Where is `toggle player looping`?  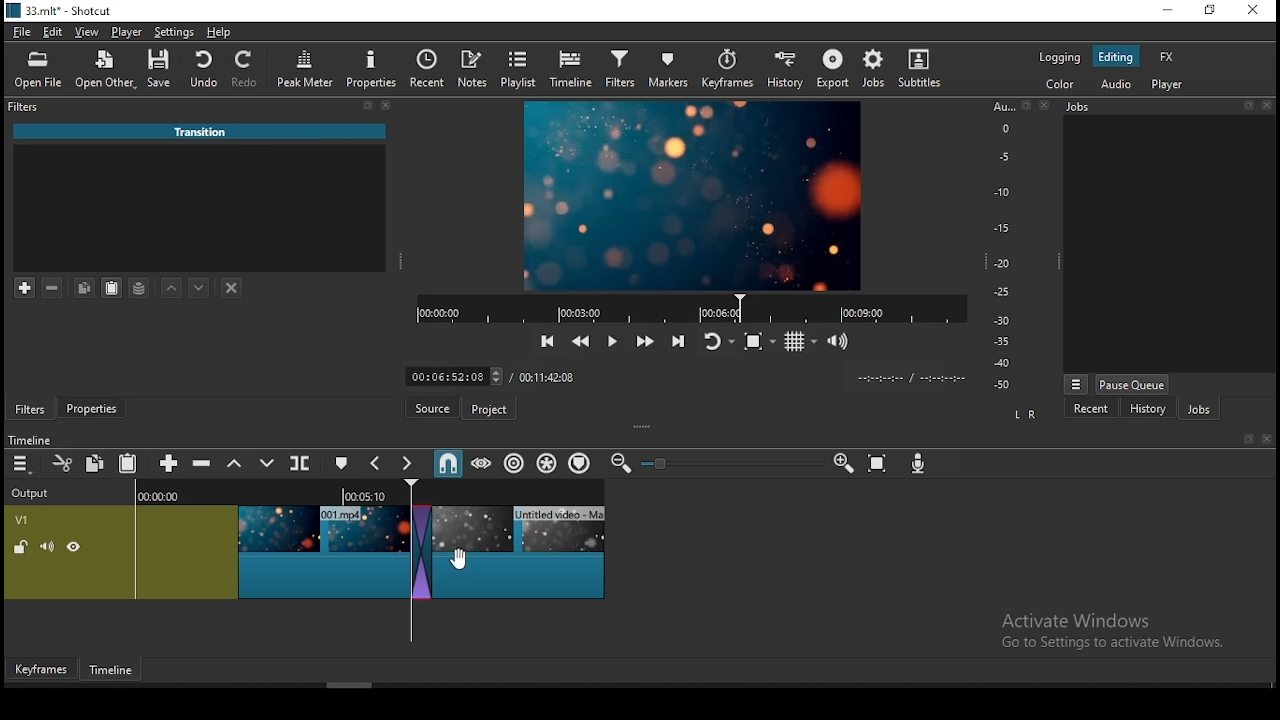
toggle player looping is located at coordinates (717, 342).